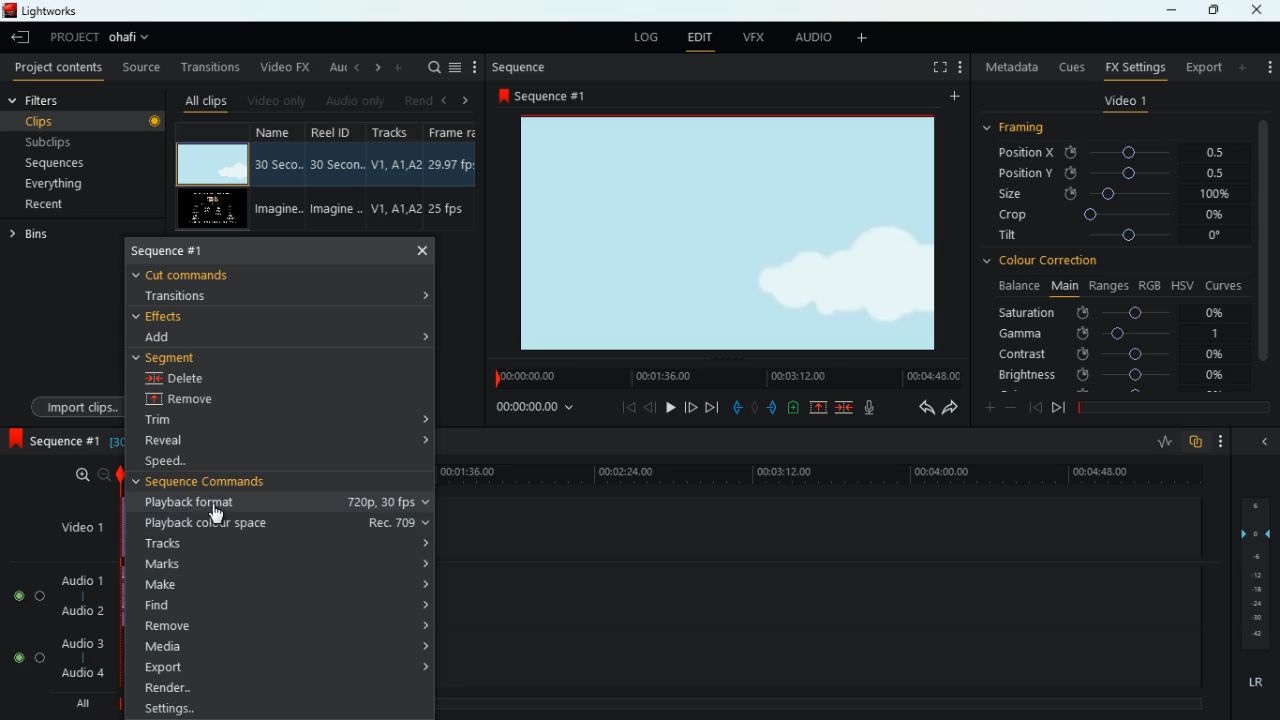 The width and height of the screenshot is (1280, 720). I want to click on all, so click(78, 705).